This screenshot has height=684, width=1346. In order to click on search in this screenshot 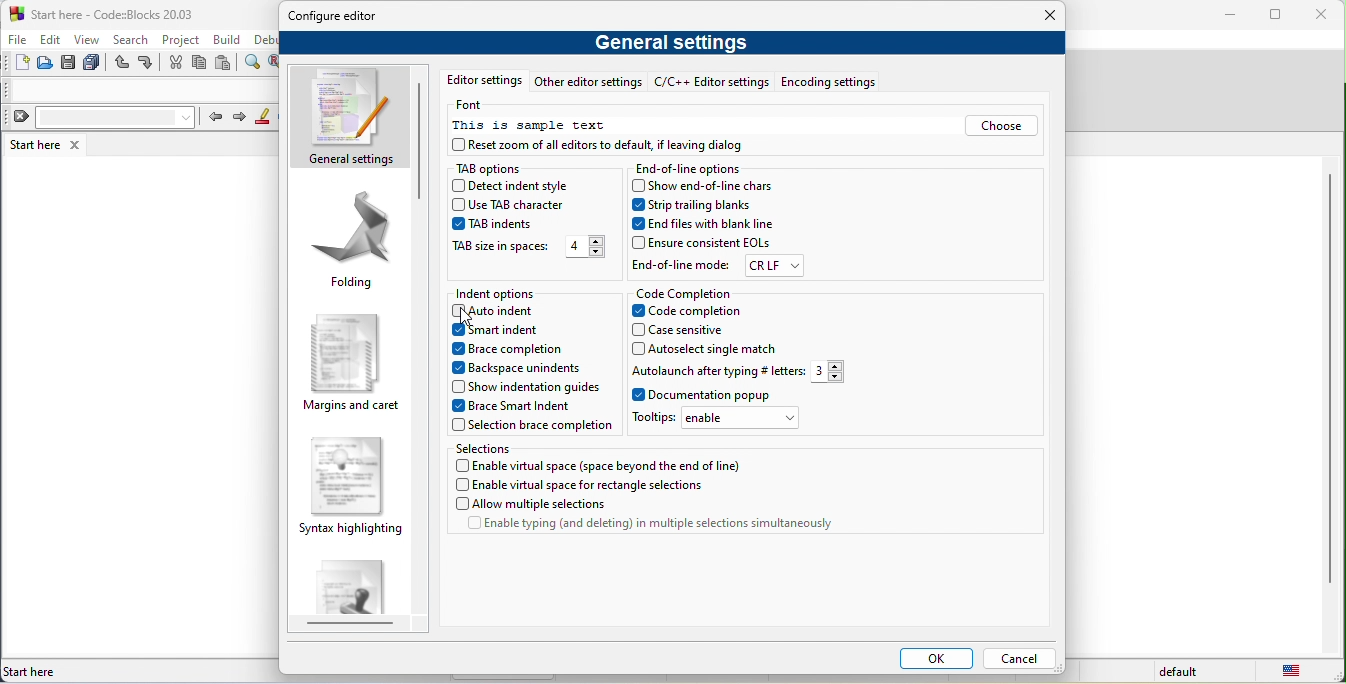, I will do `click(136, 42)`.